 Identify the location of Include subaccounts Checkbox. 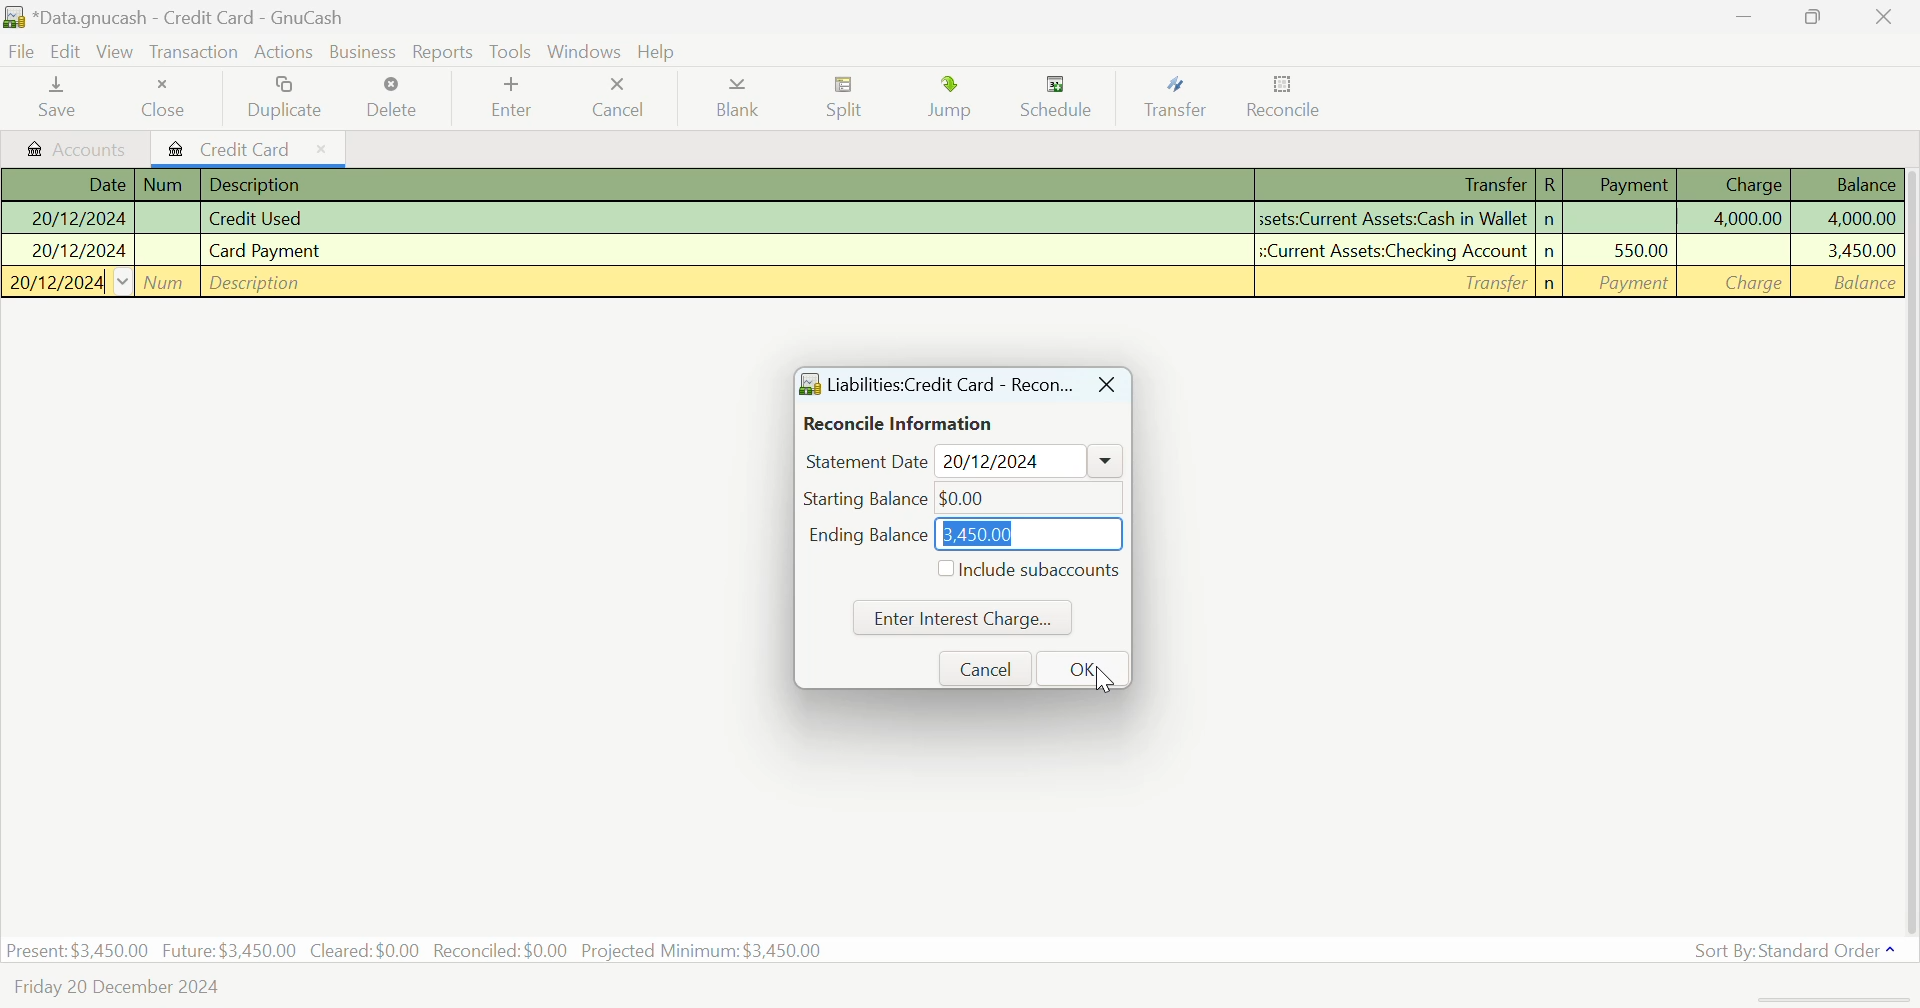
(1029, 568).